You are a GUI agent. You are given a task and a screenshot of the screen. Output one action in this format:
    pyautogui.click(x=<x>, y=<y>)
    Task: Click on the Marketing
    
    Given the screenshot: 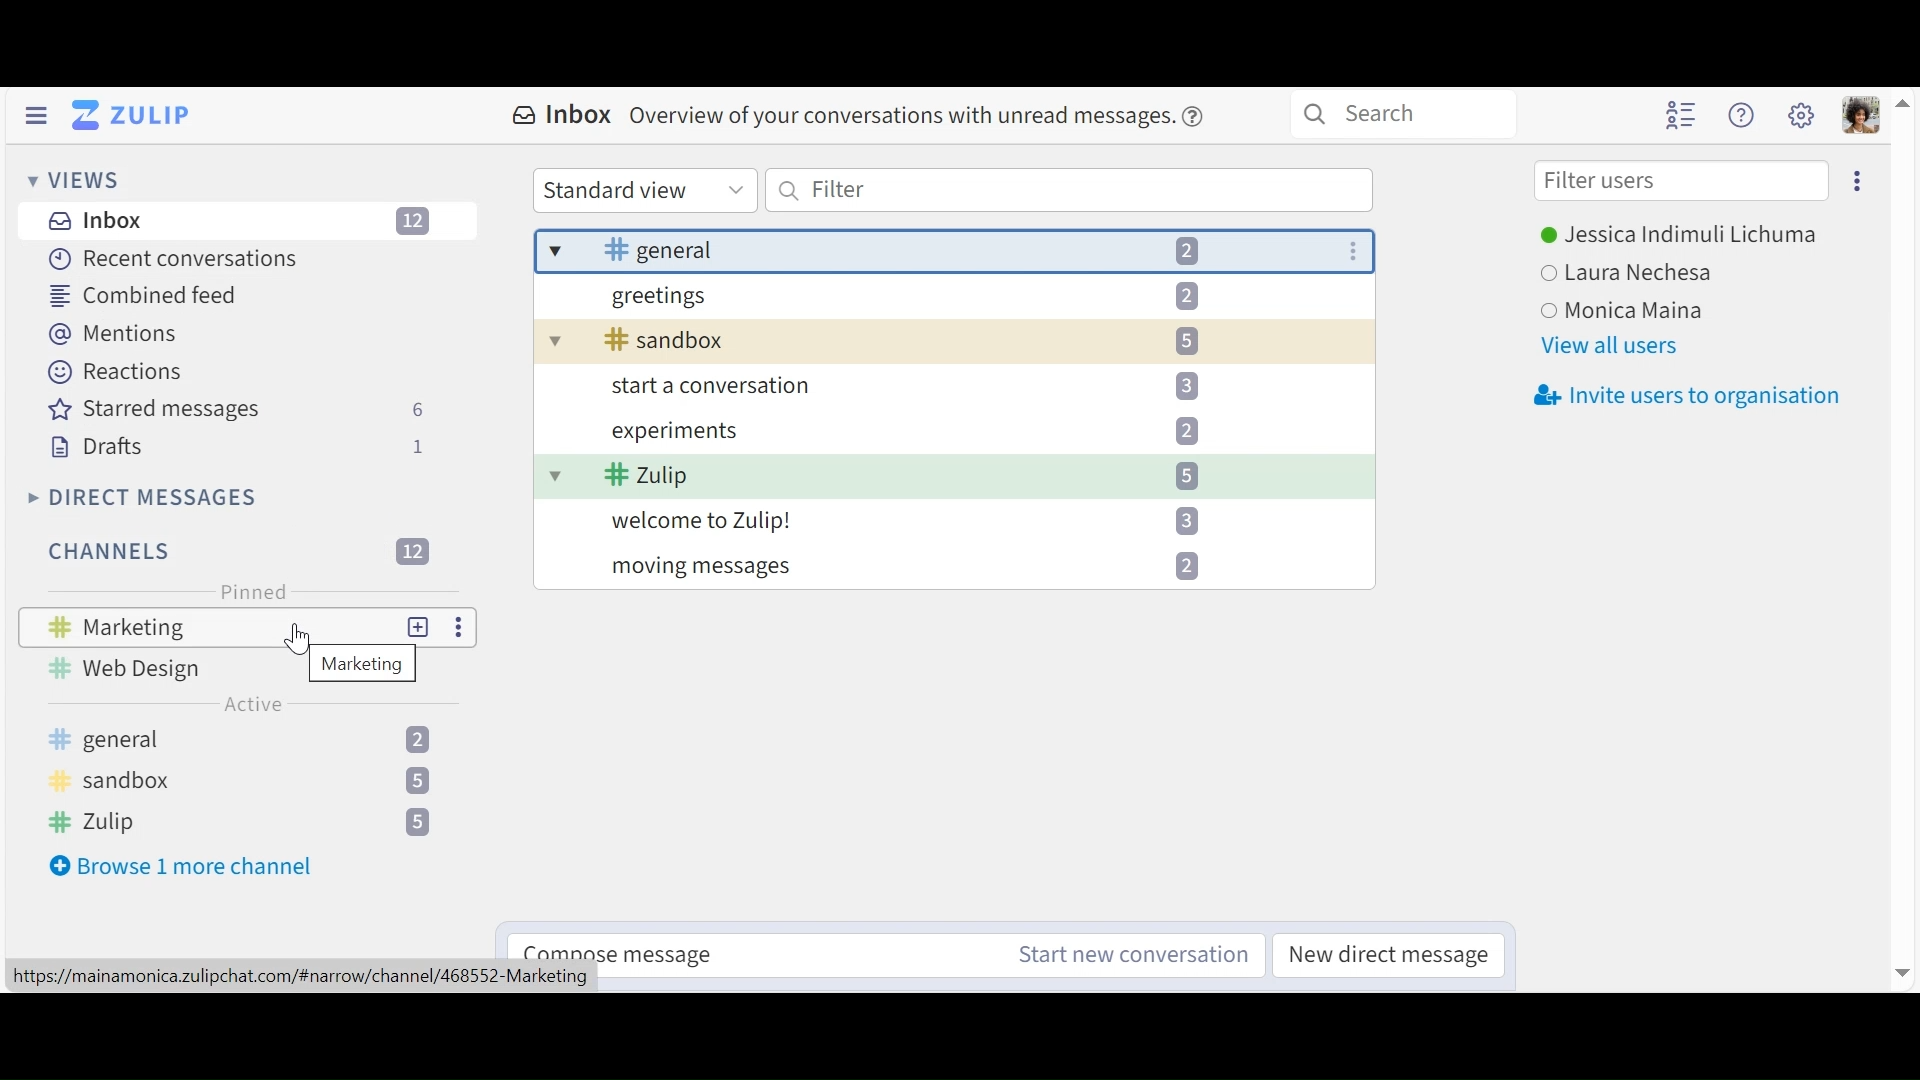 What is the action you would take?
    pyautogui.click(x=127, y=626)
    